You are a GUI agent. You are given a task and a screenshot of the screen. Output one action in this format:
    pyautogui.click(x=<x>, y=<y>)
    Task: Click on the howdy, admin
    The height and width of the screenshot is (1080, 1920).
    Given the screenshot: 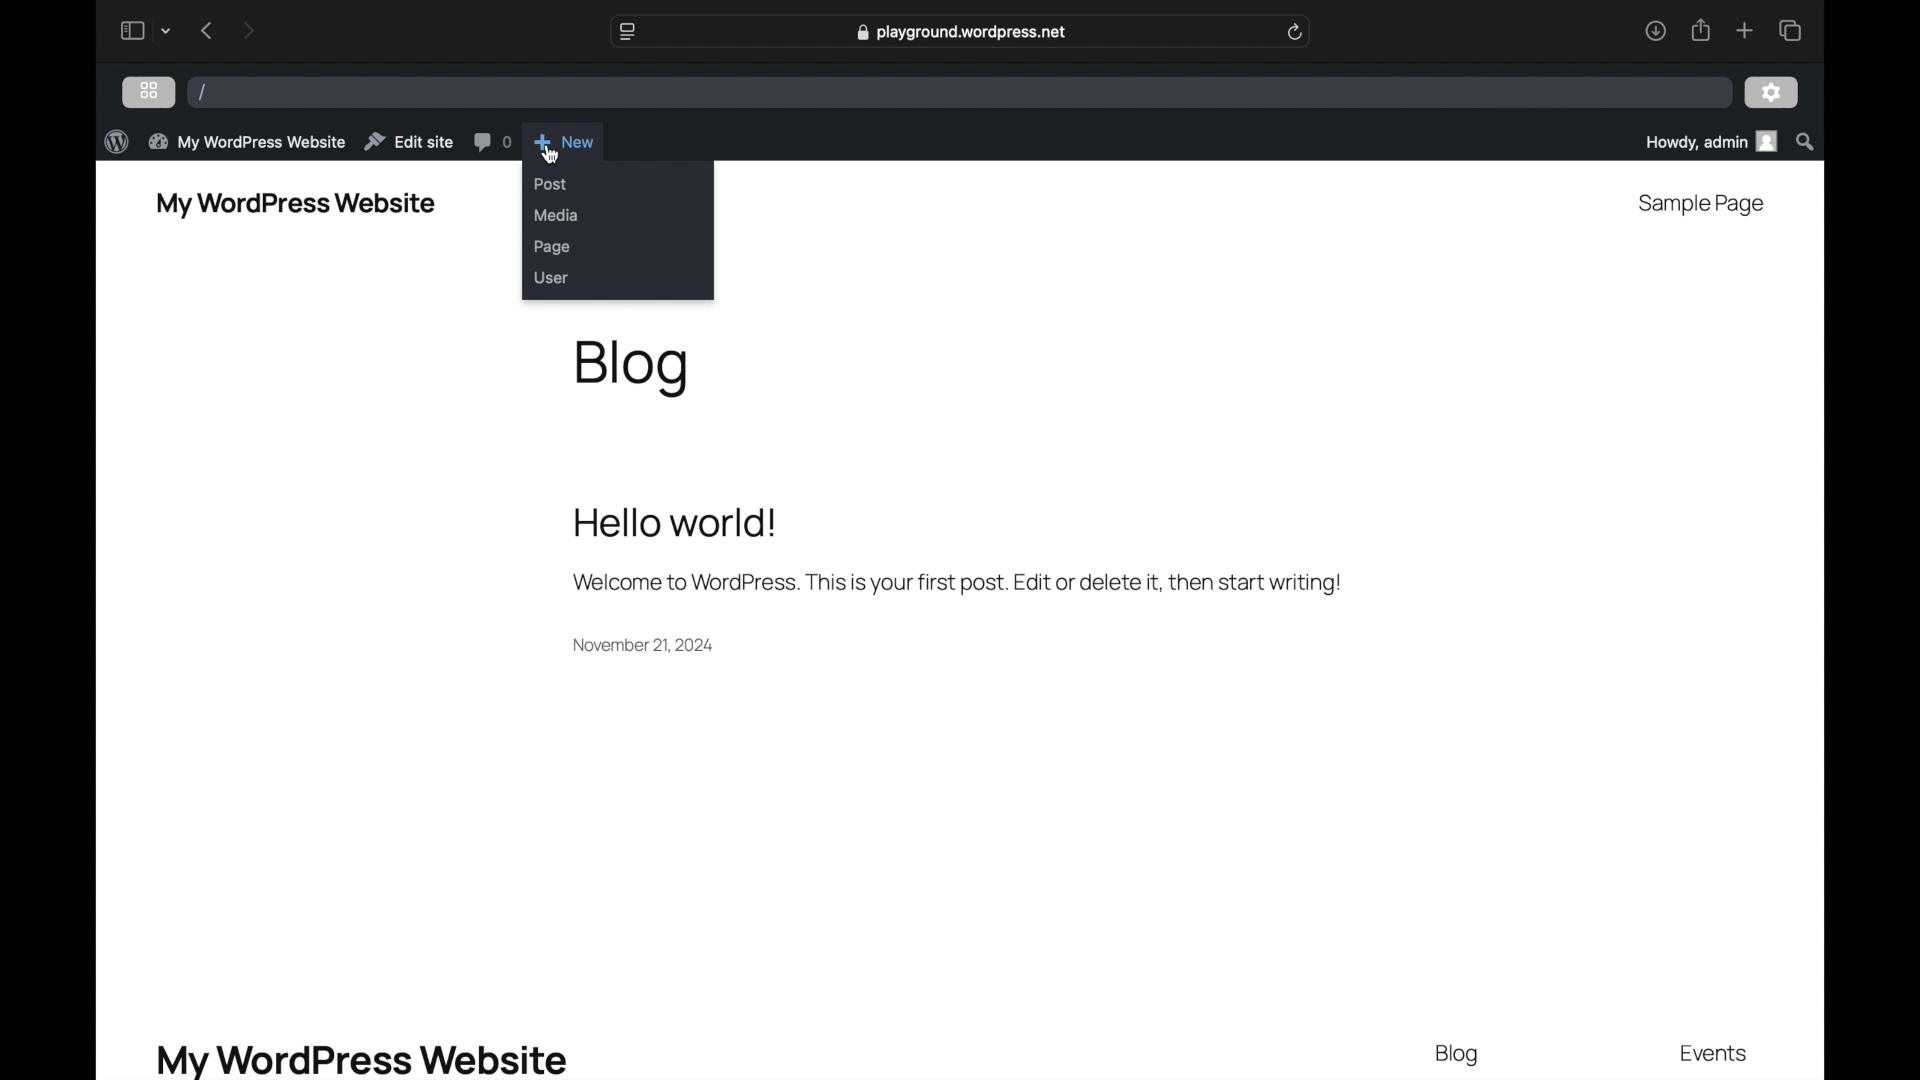 What is the action you would take?
    pyautogui.click(x=1710, y=142)
    